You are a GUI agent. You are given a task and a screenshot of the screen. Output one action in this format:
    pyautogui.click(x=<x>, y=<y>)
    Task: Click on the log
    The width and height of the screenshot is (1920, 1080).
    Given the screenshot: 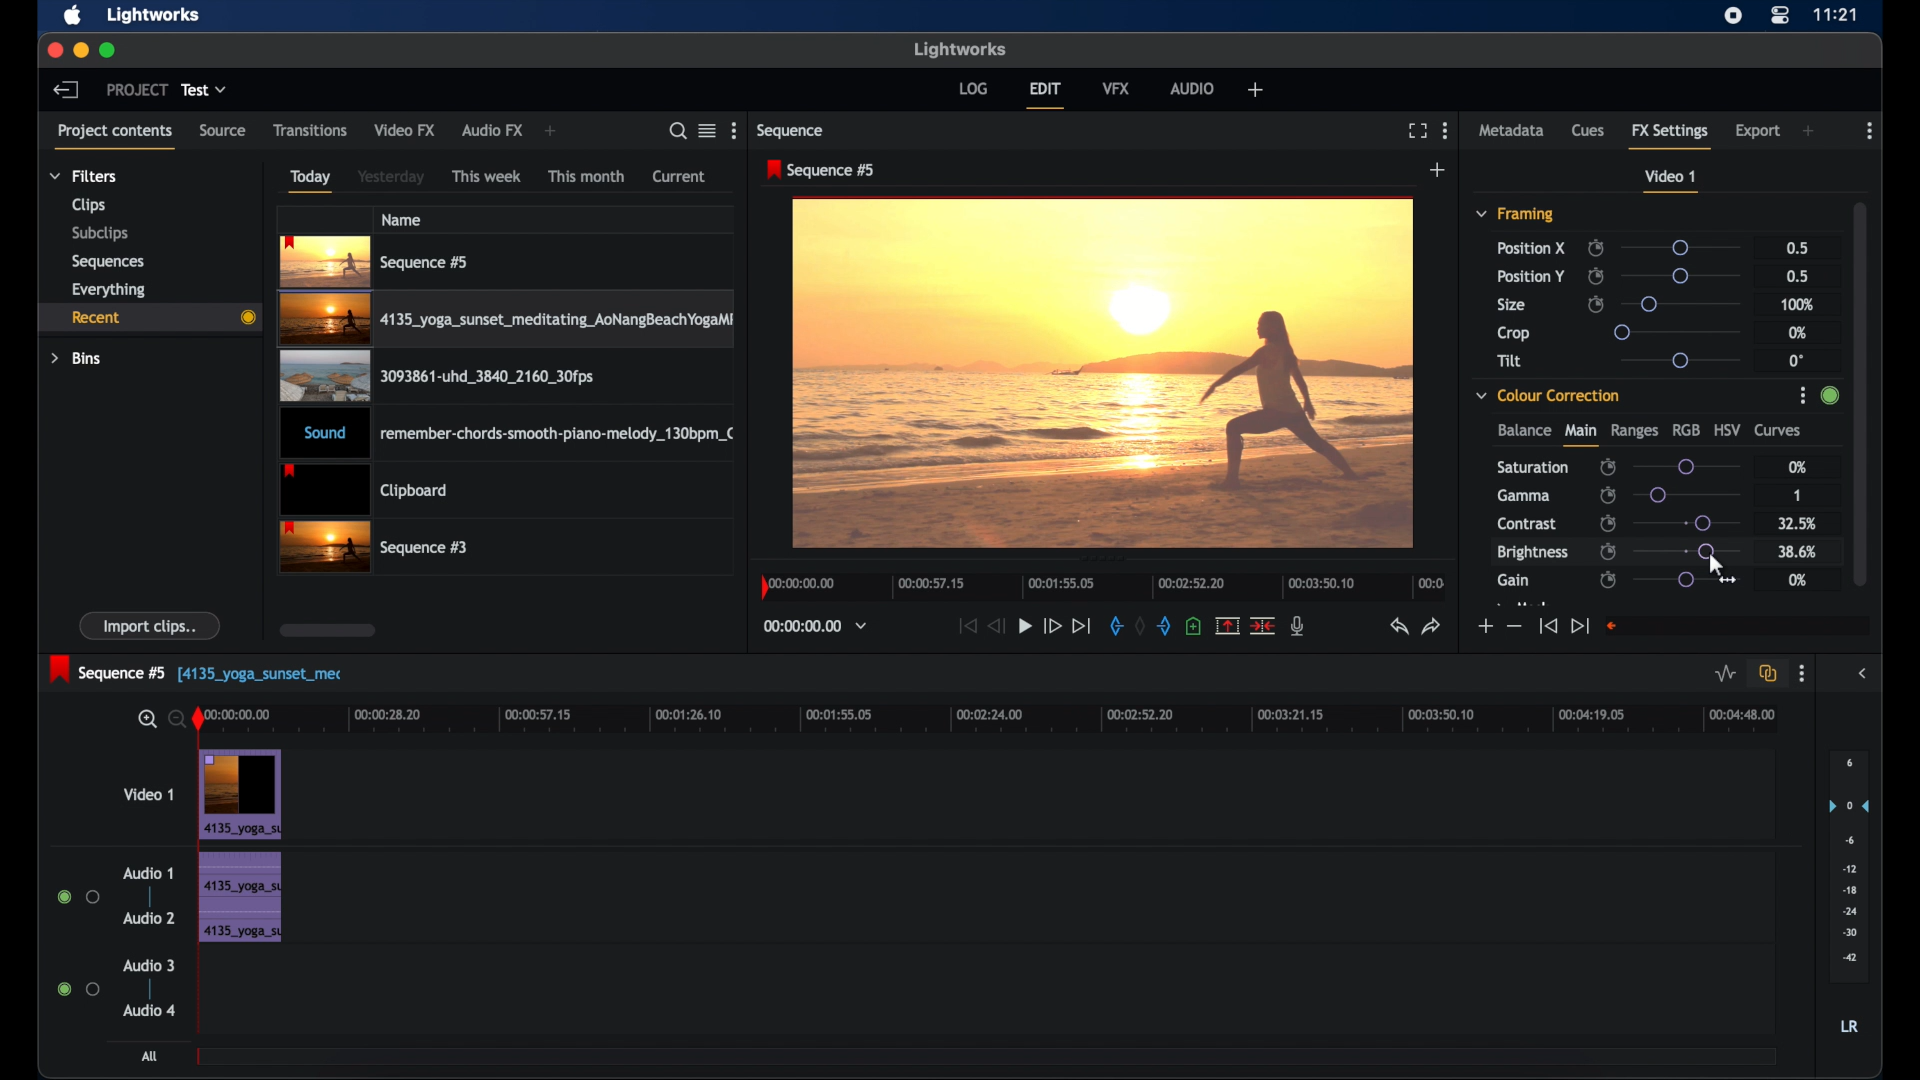 What is the action you would take?
    pyautogui.click(x=972, y=87)
    